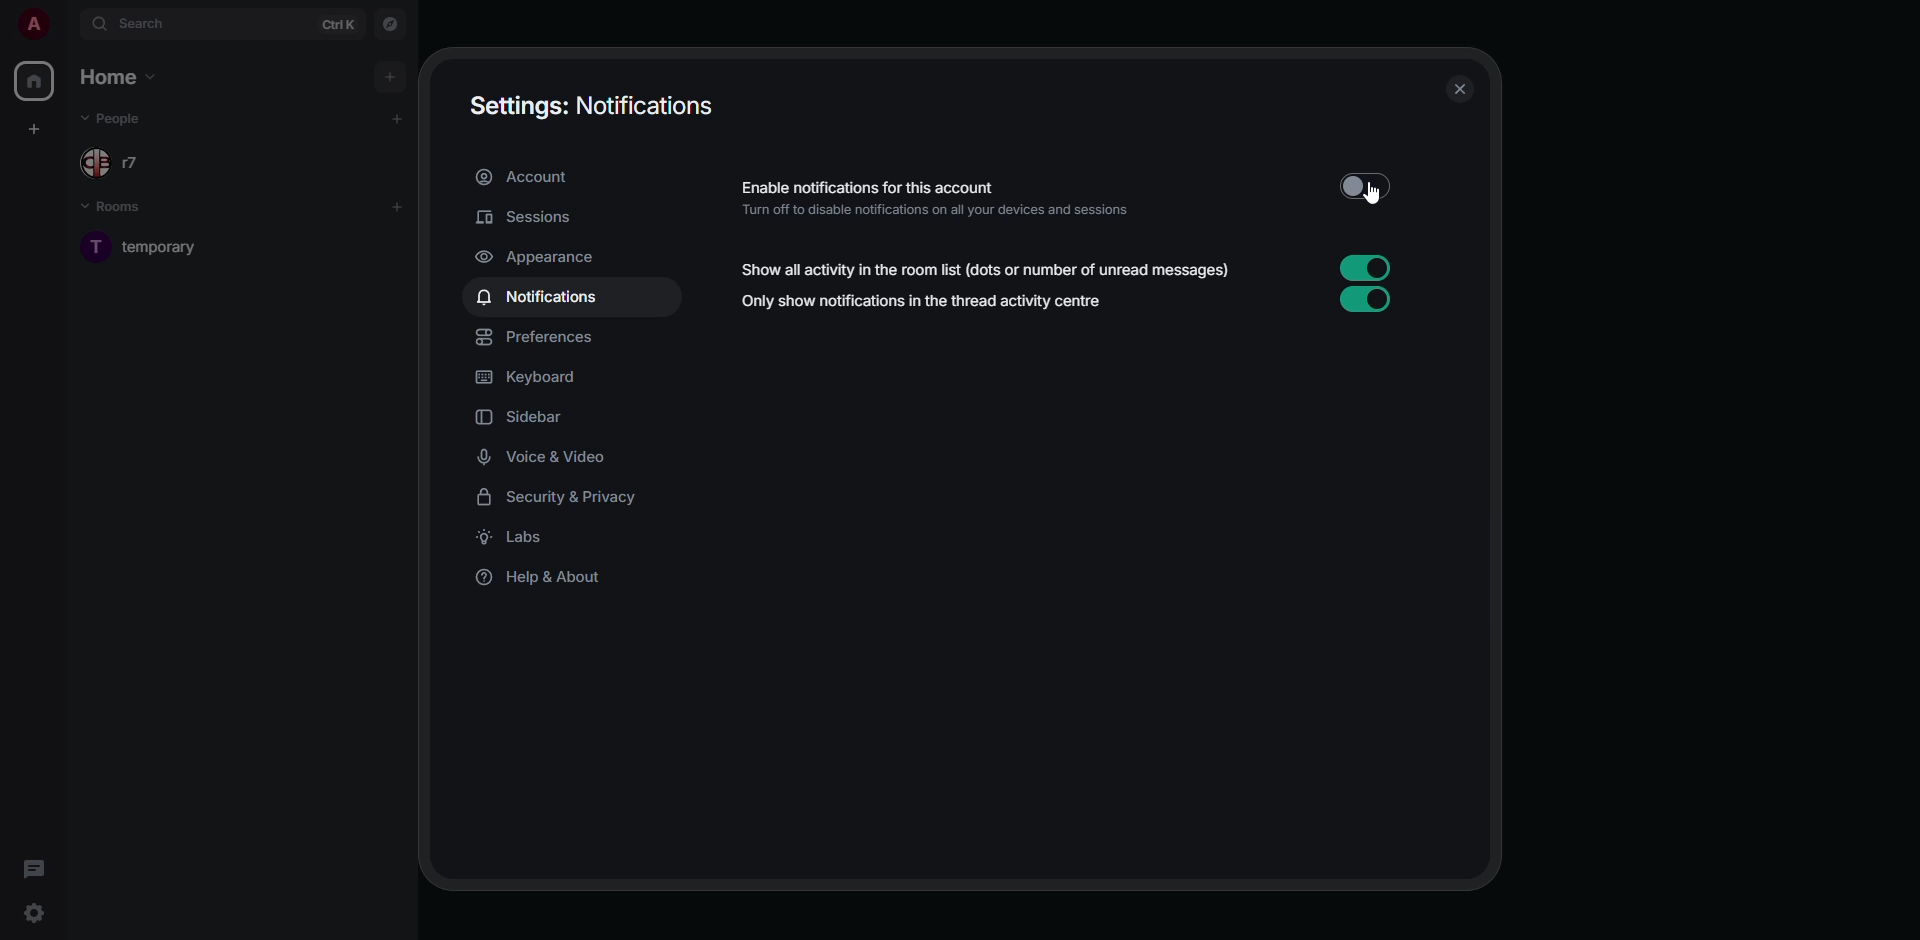 The height and width of the screenshot is (940, 1920). I want to click on profile, so click(30, 24).